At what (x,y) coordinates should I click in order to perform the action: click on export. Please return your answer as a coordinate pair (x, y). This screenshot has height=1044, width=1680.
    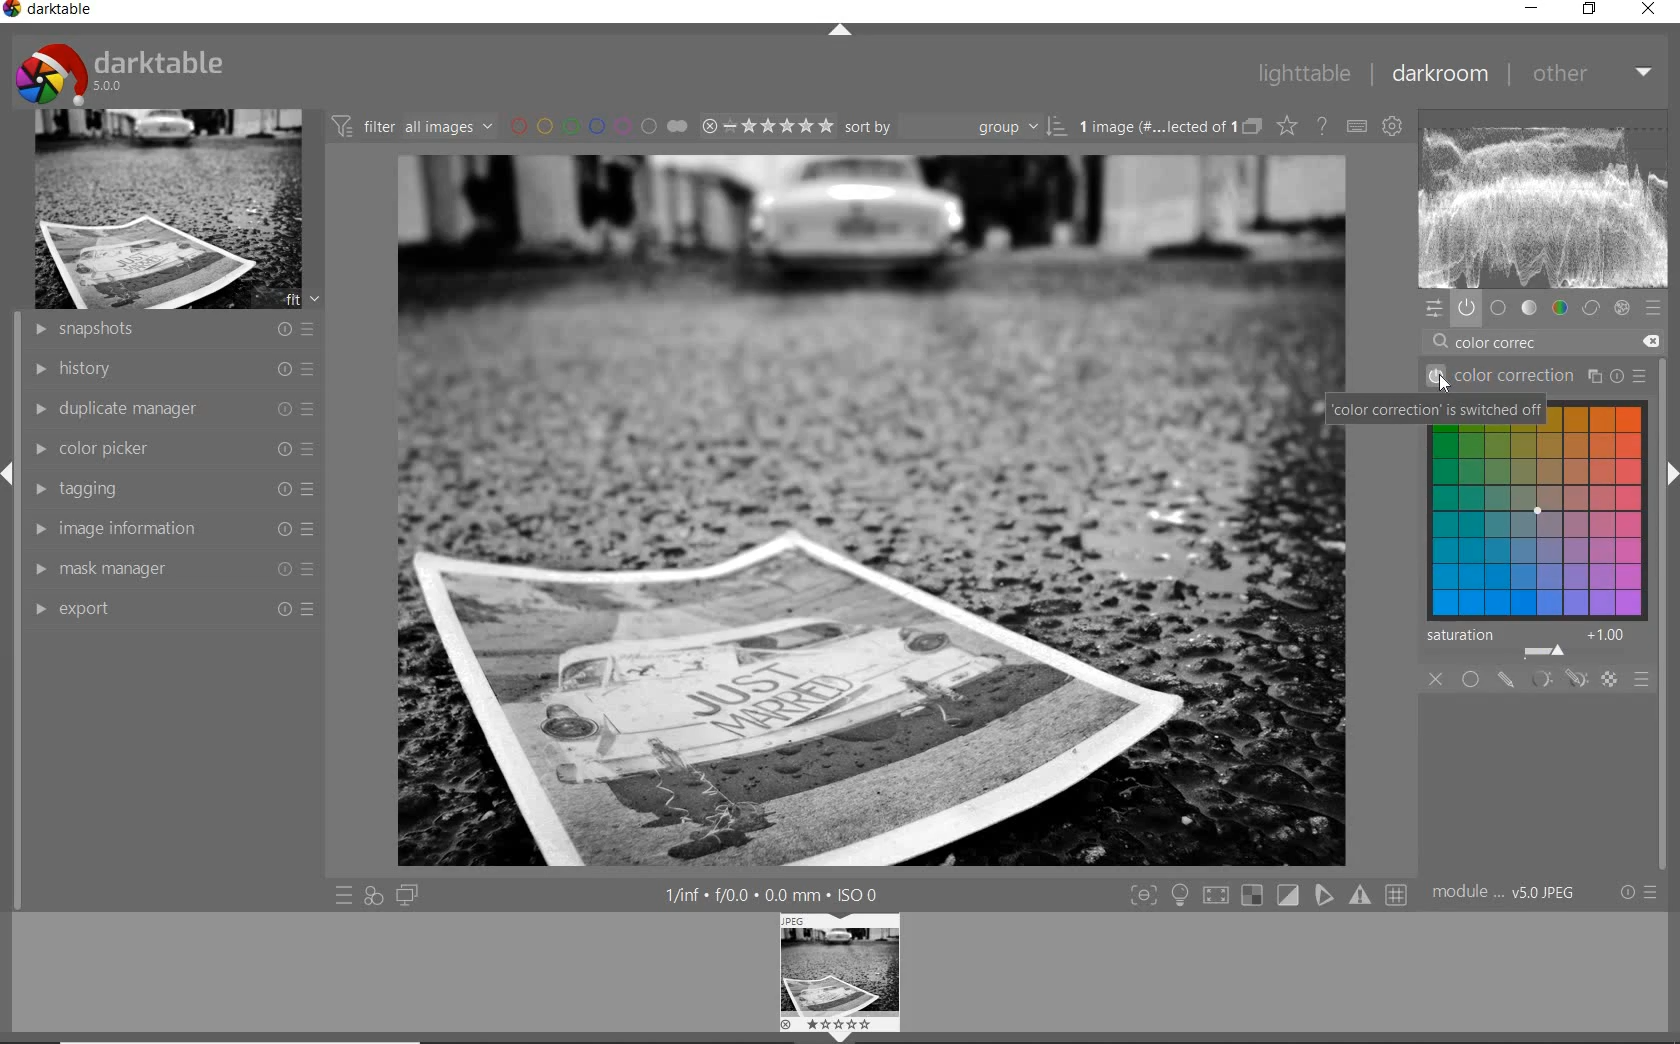
    Looking at the image, I should click on (172, 607).